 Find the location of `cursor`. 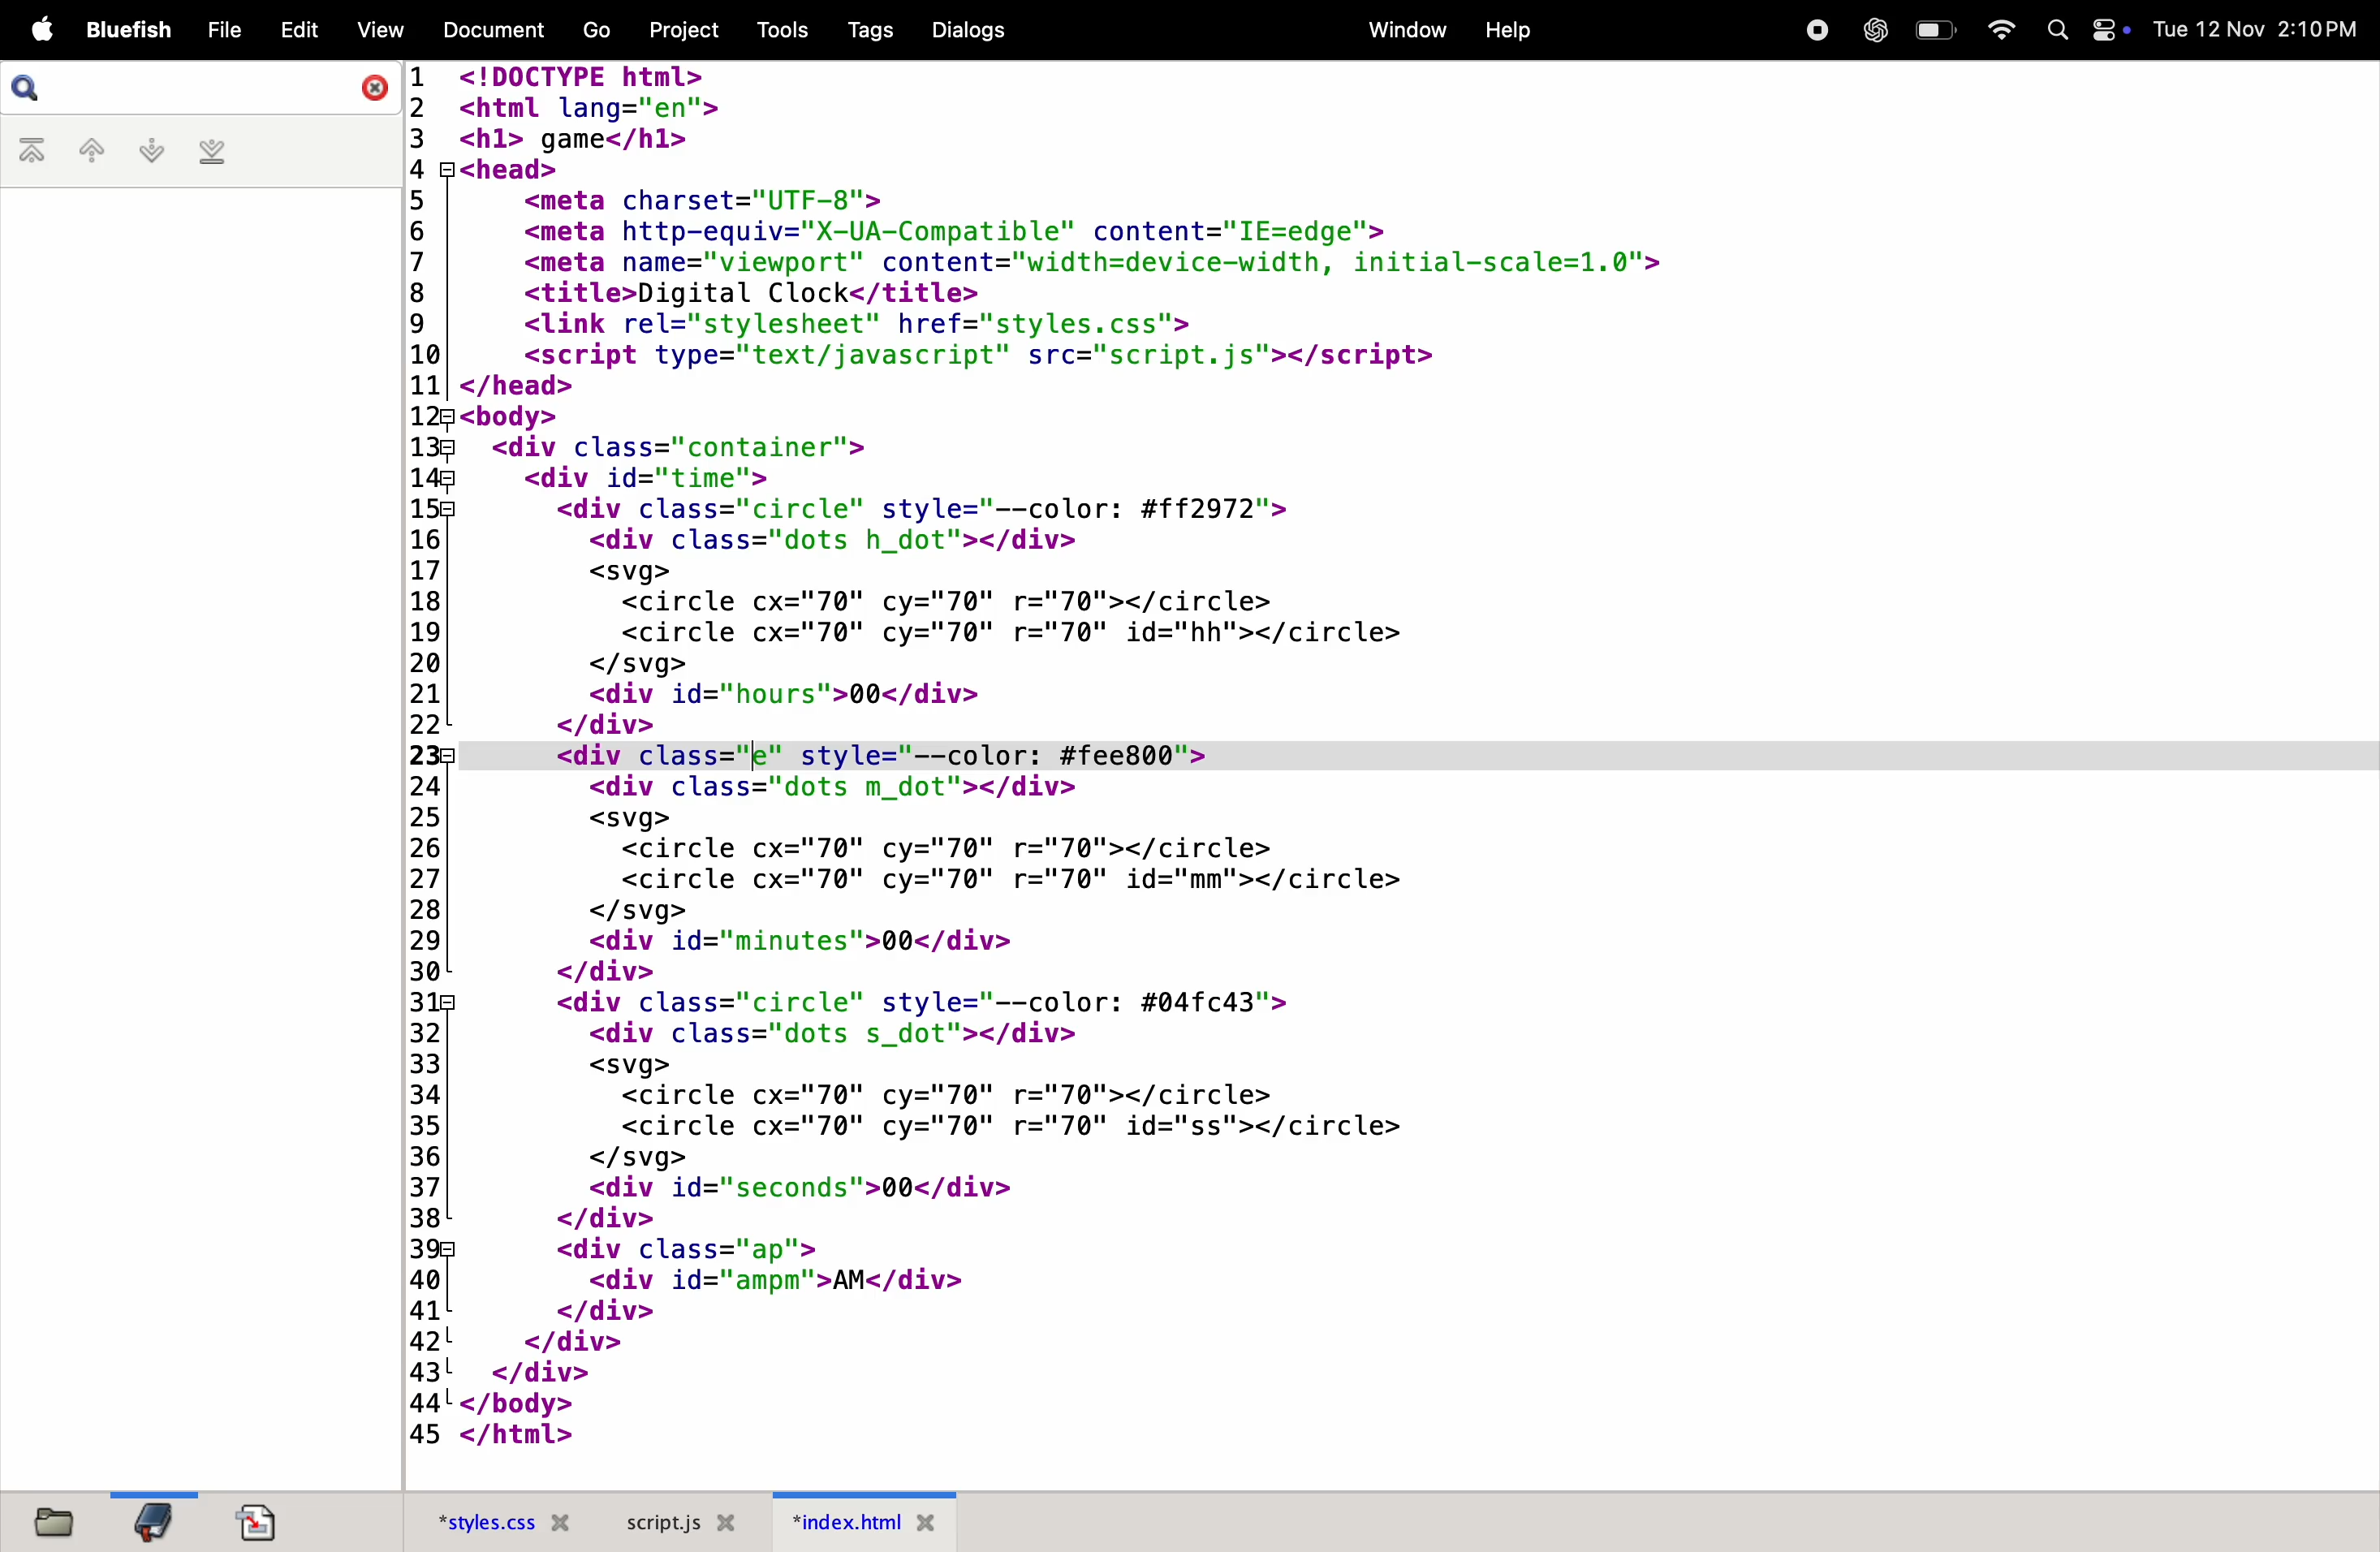

cursor is located at coordinates (759, 754).